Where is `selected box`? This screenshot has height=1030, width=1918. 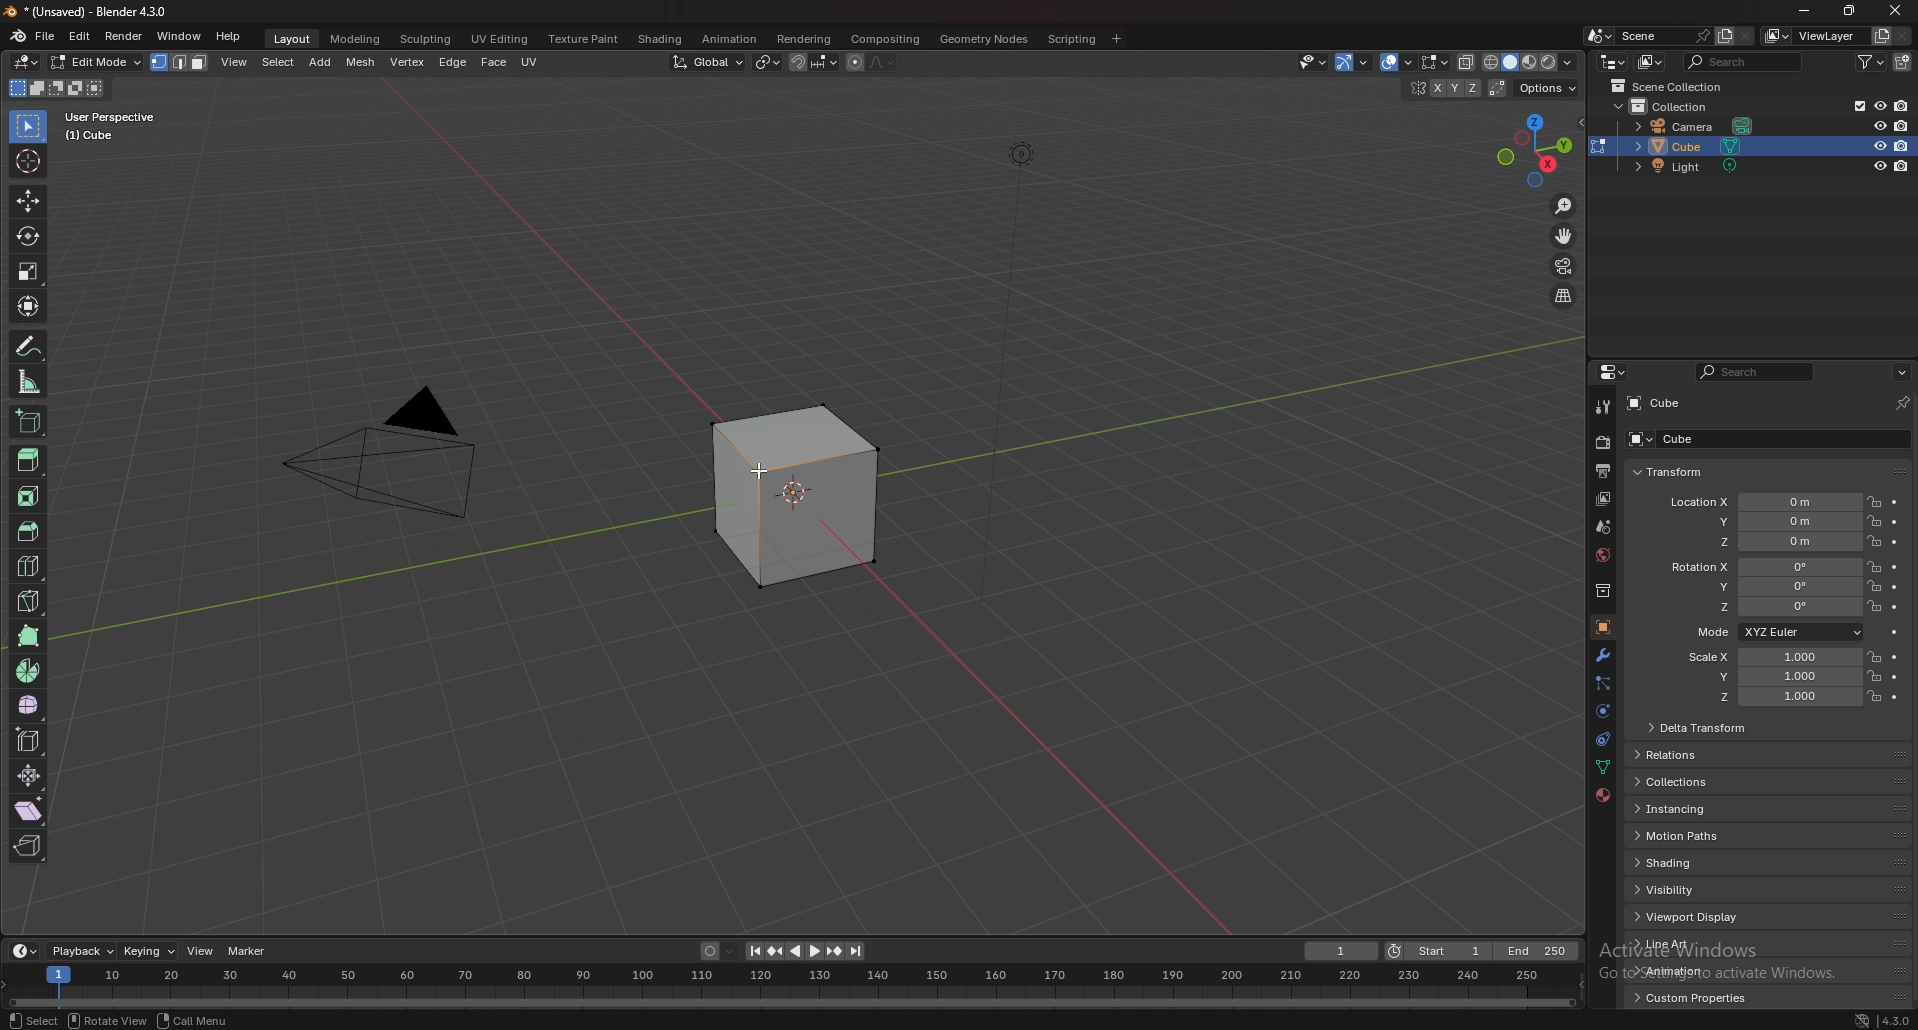
selected box is located at coordinates (797, 500).